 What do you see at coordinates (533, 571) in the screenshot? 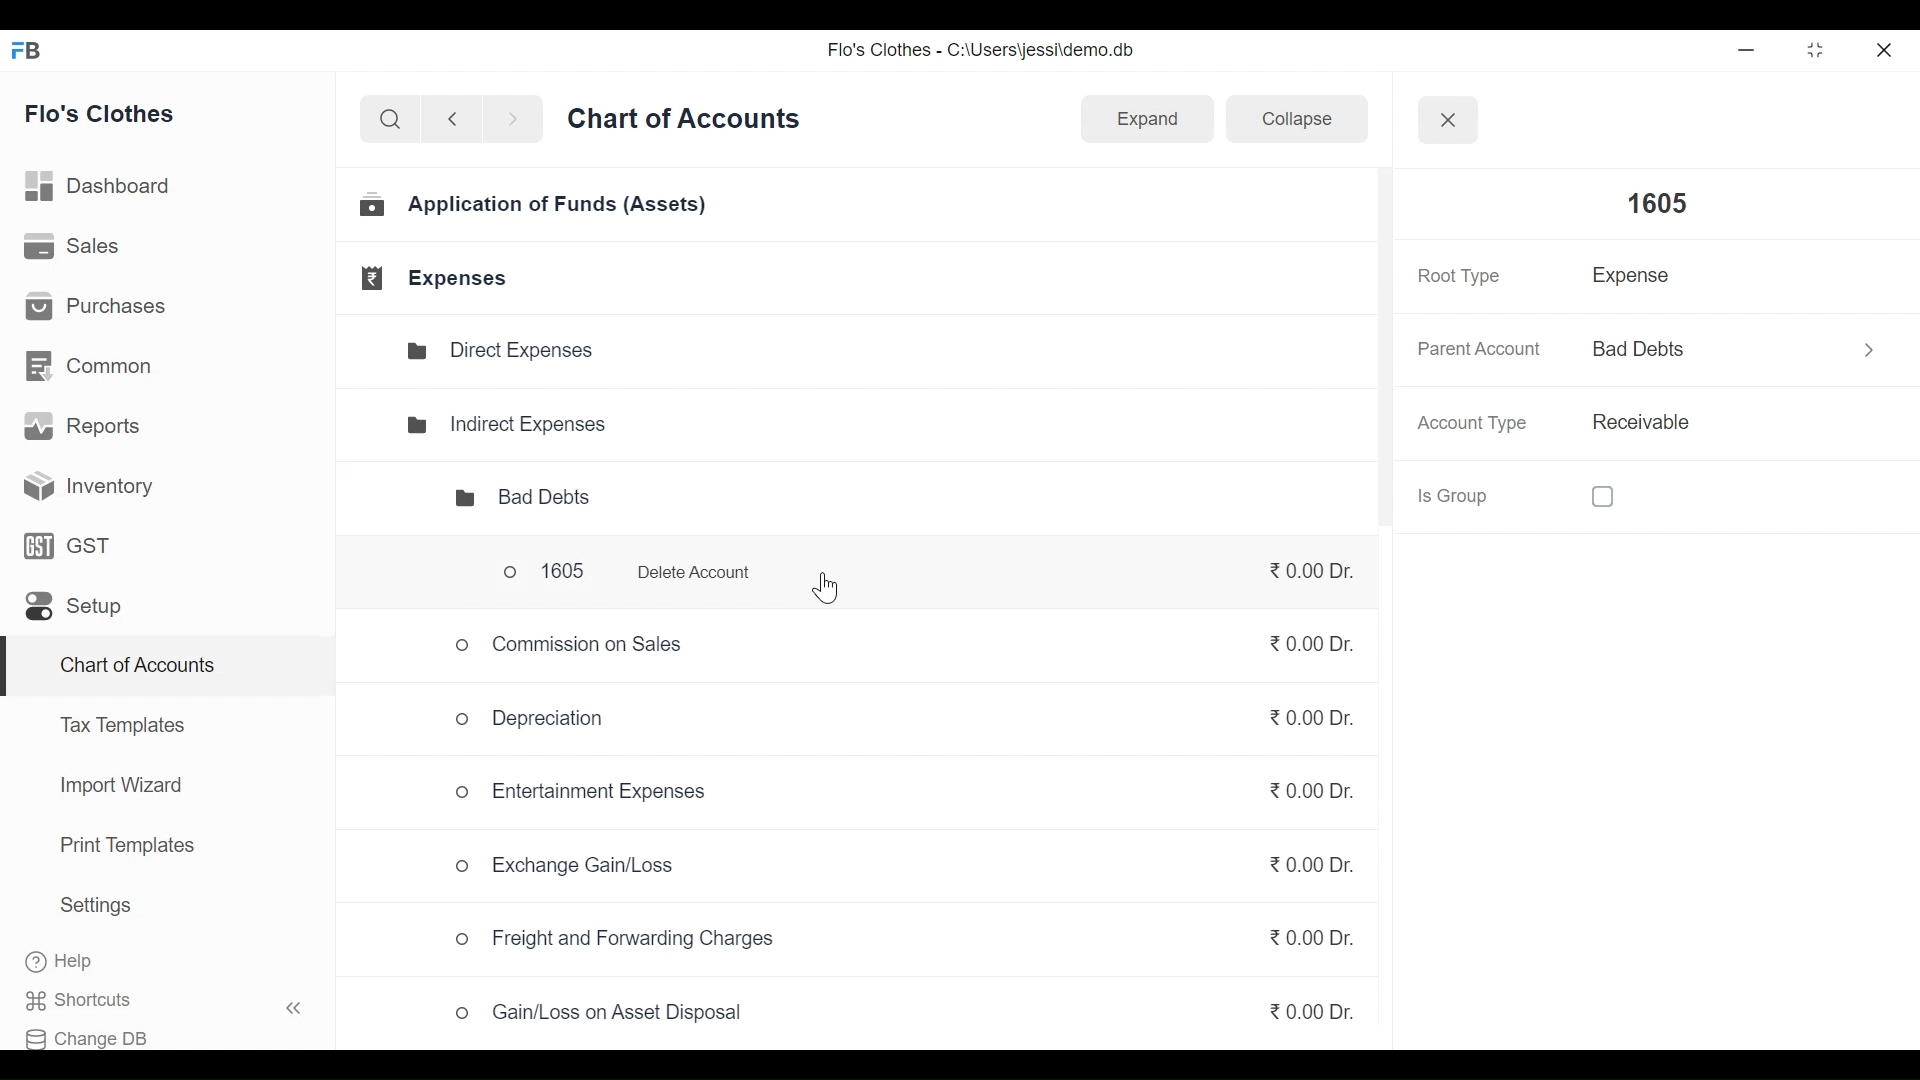
I see `1605` at bounding box center [533, 571].